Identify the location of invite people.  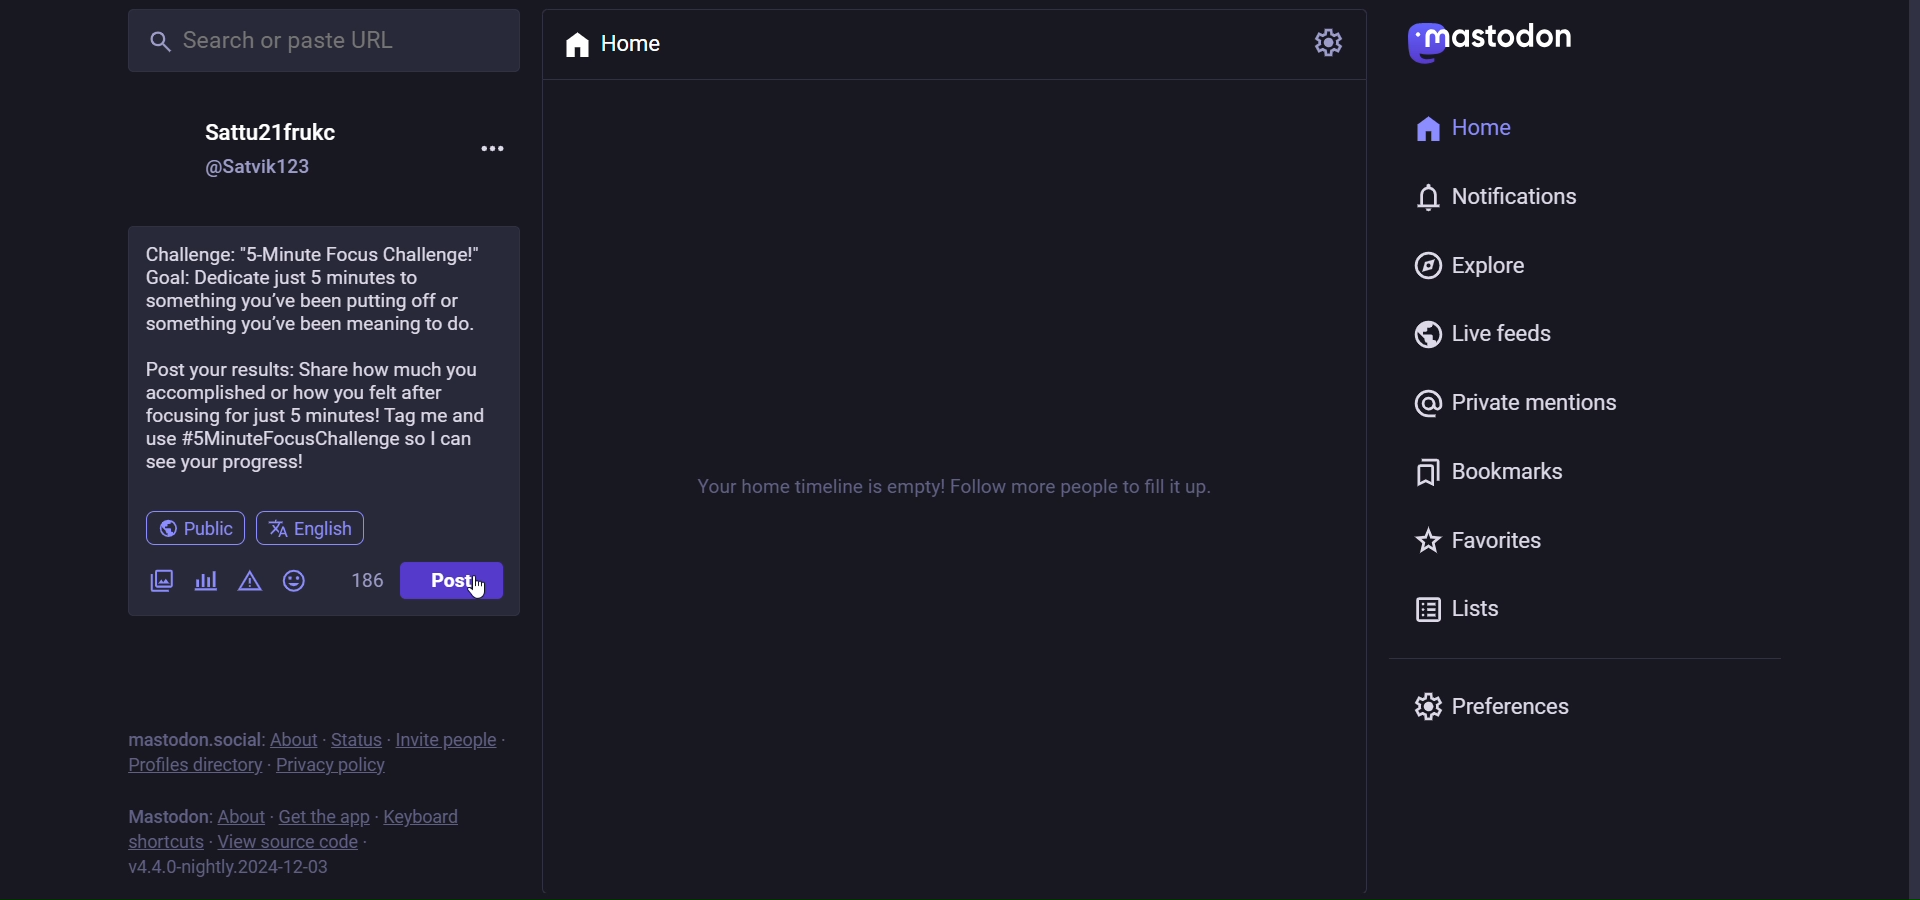
(454, 739).